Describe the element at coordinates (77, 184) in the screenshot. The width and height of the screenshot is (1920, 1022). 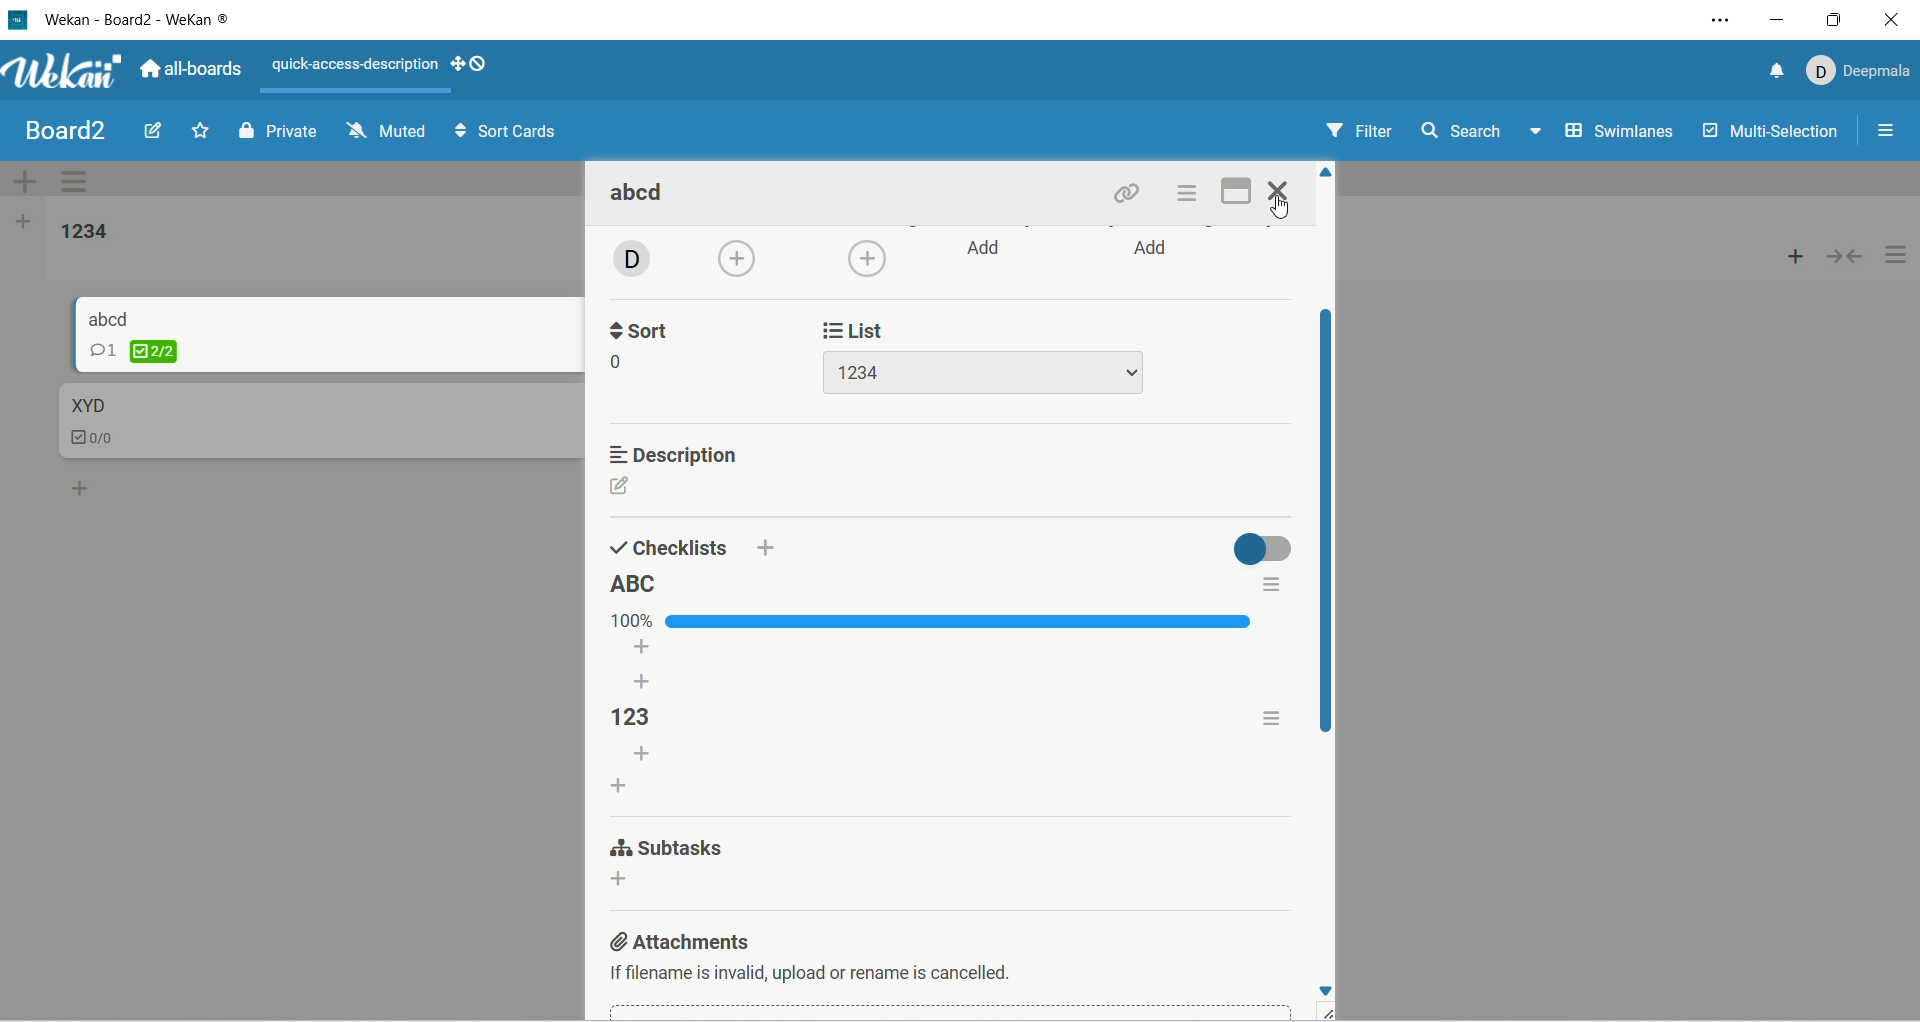
I see `swimlane actions` at that location.